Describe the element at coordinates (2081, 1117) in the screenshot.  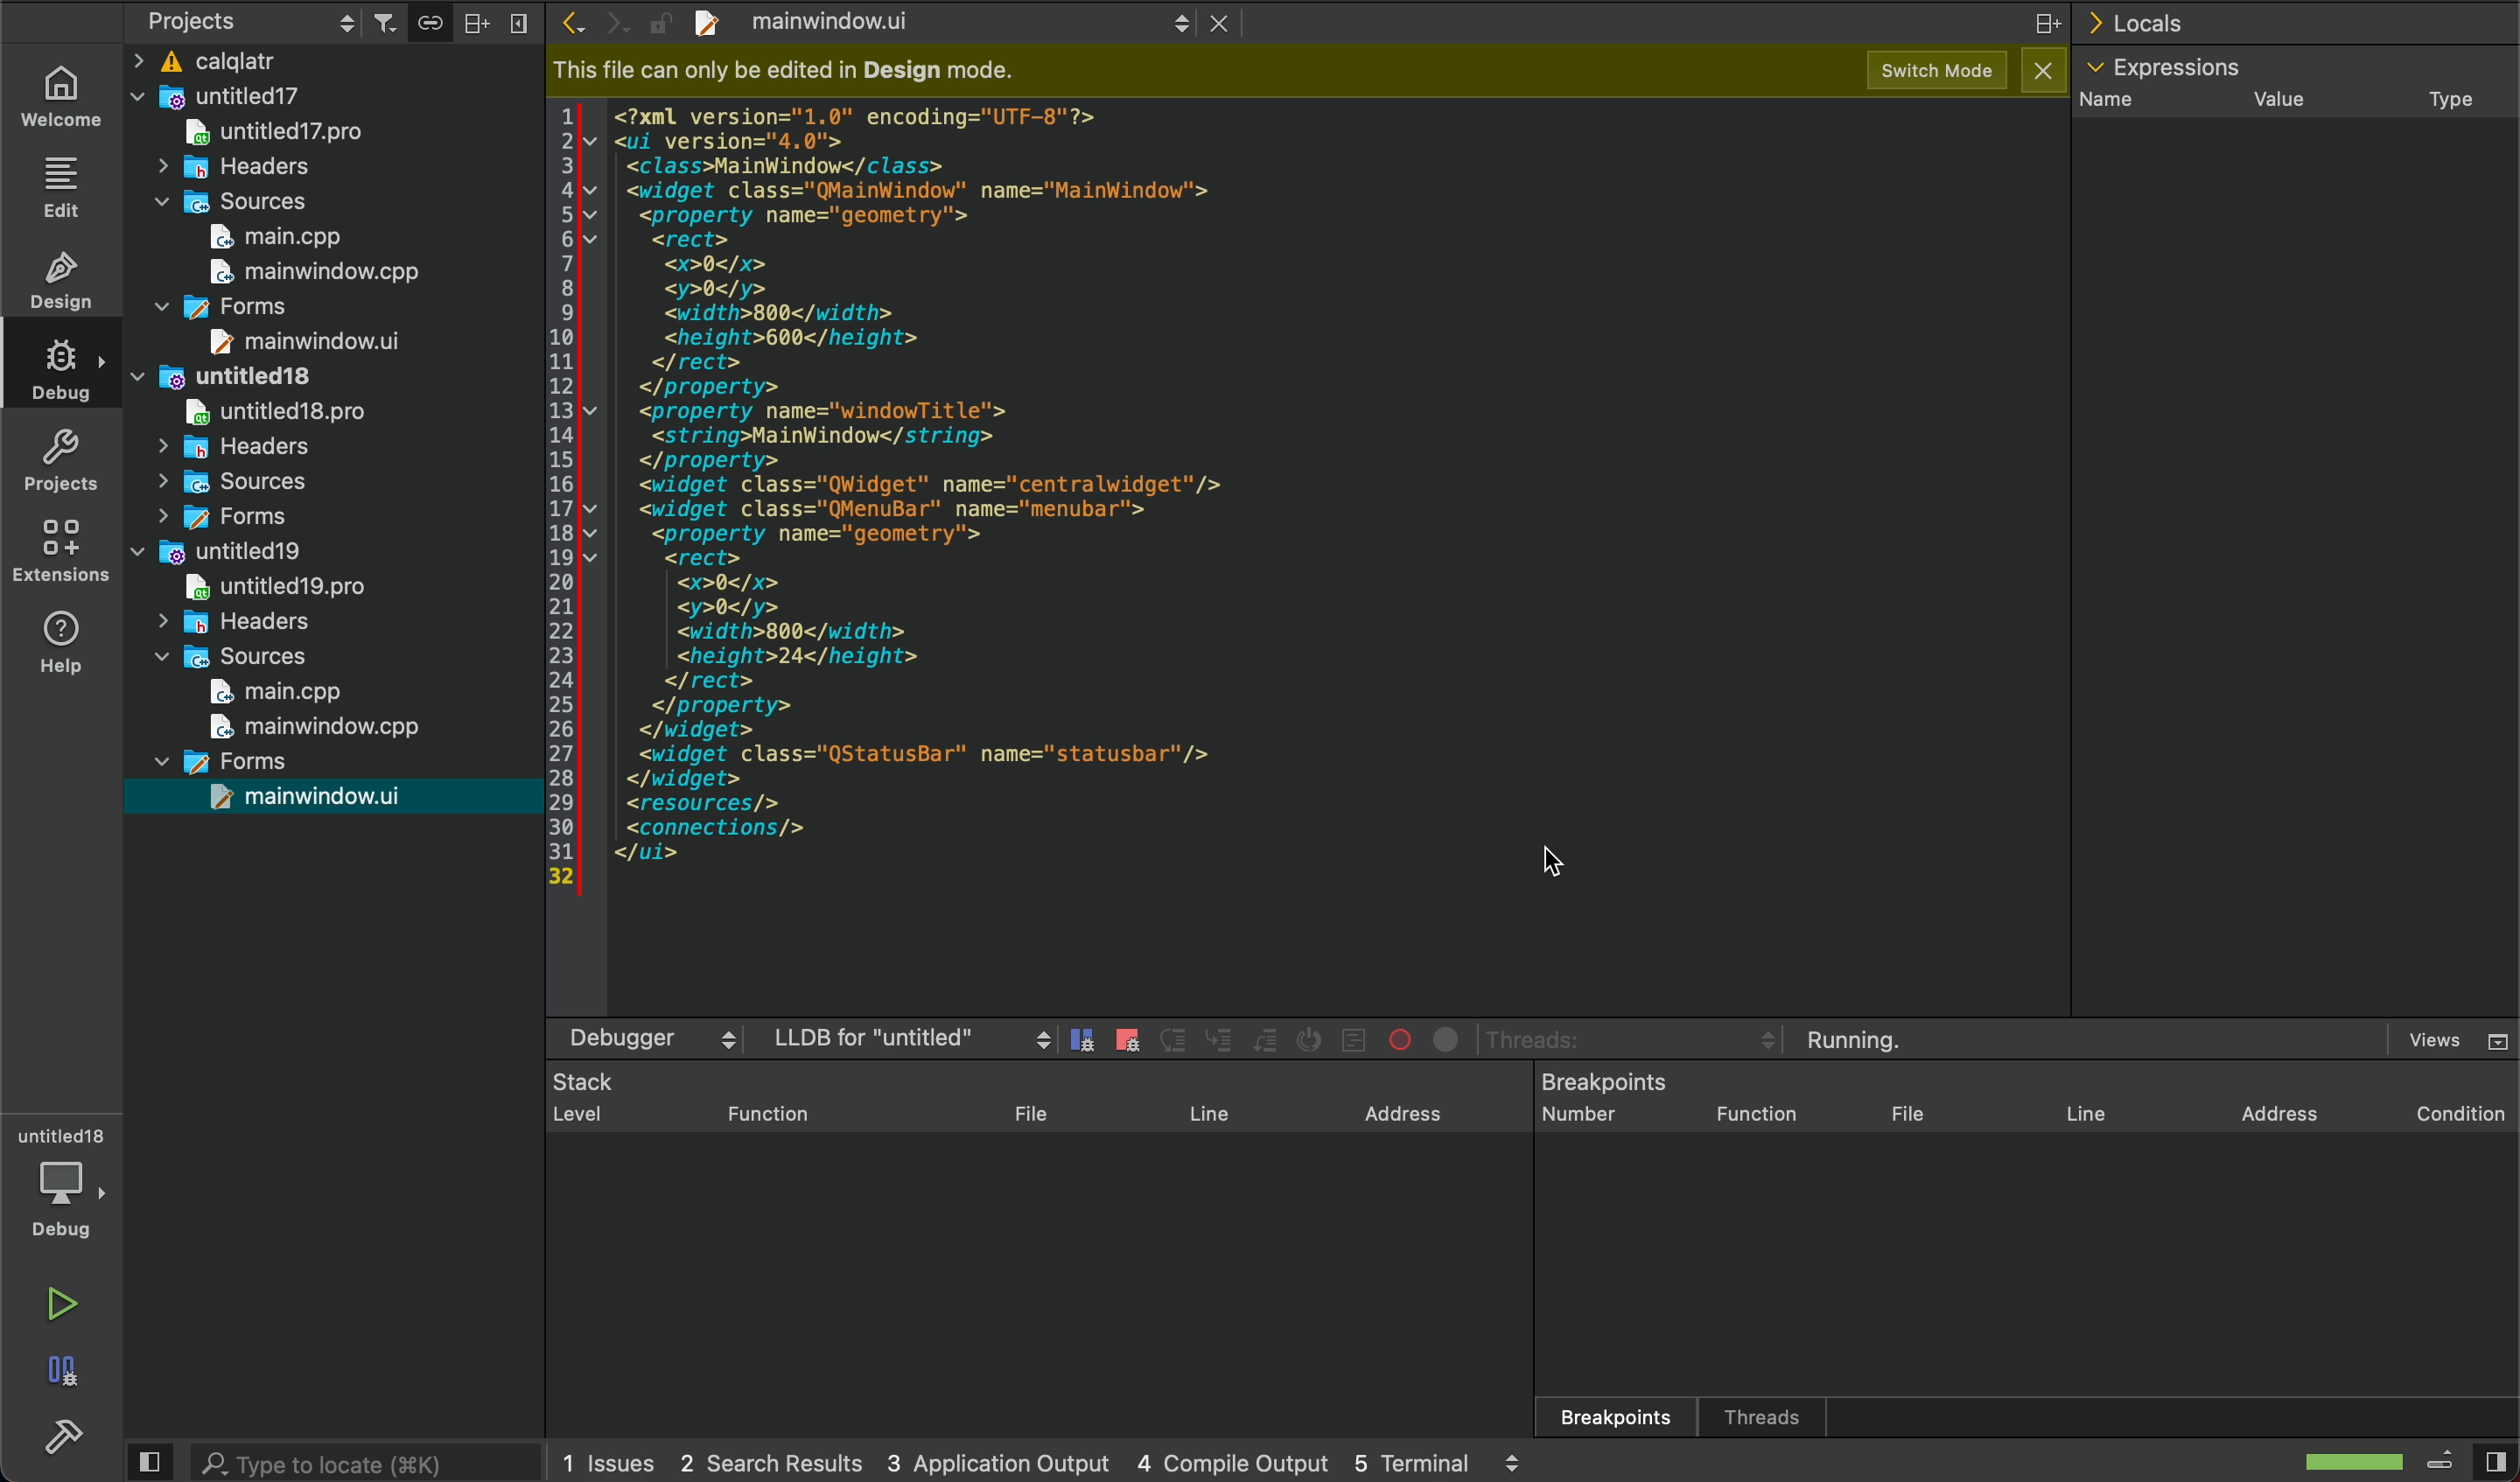
I see `Line` at that location.